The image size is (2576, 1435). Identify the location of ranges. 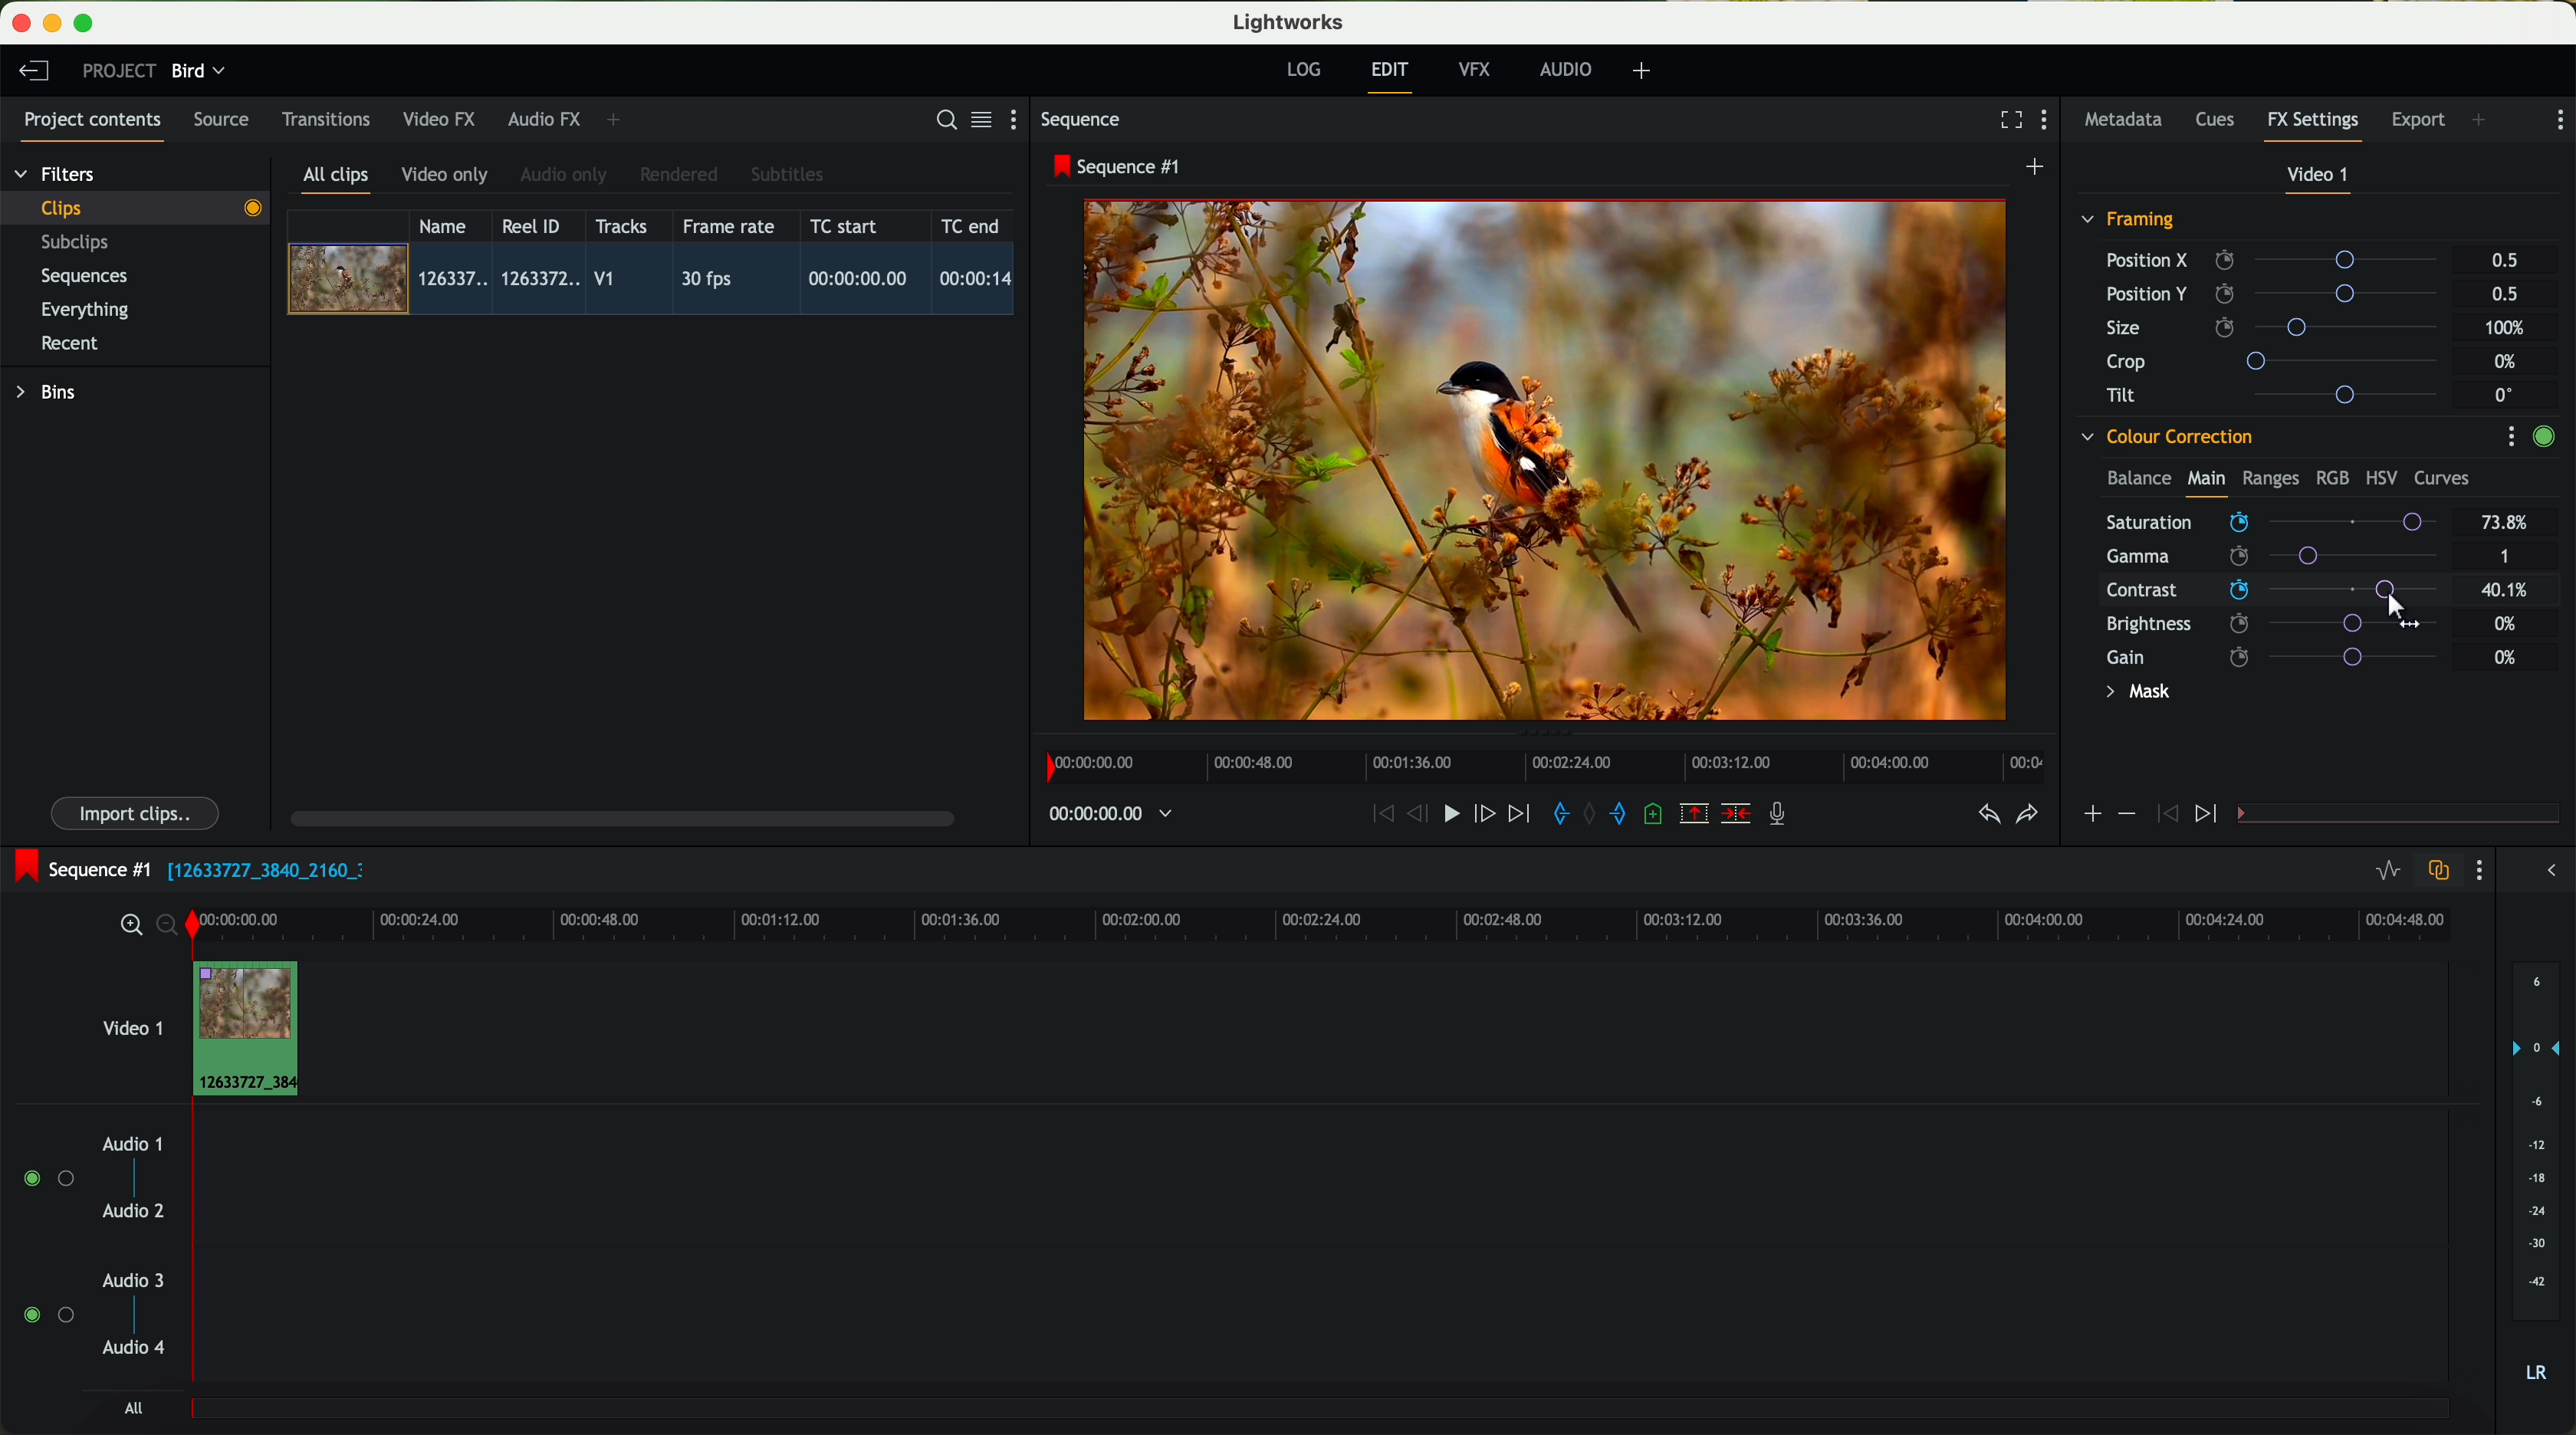
(2270, 477).